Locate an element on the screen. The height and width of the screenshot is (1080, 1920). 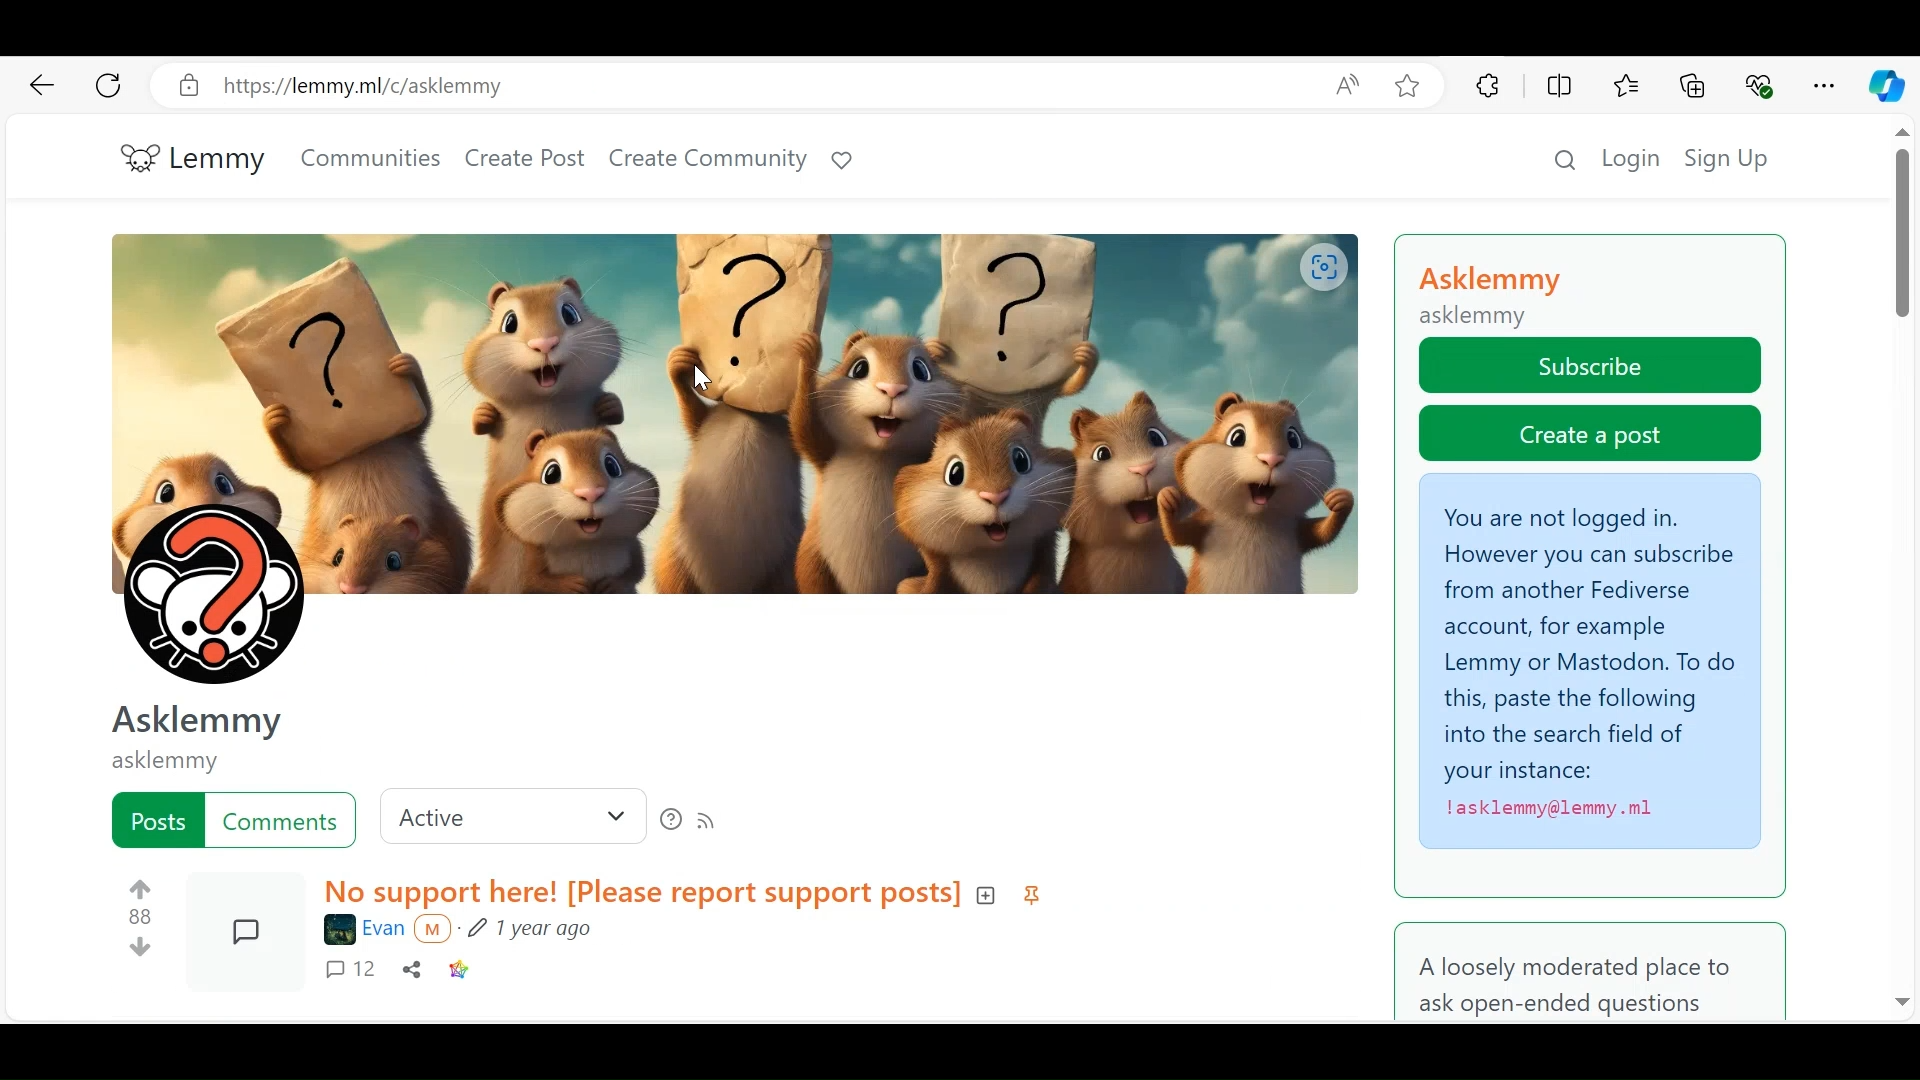
Comments is located at coordinates (281, 820).